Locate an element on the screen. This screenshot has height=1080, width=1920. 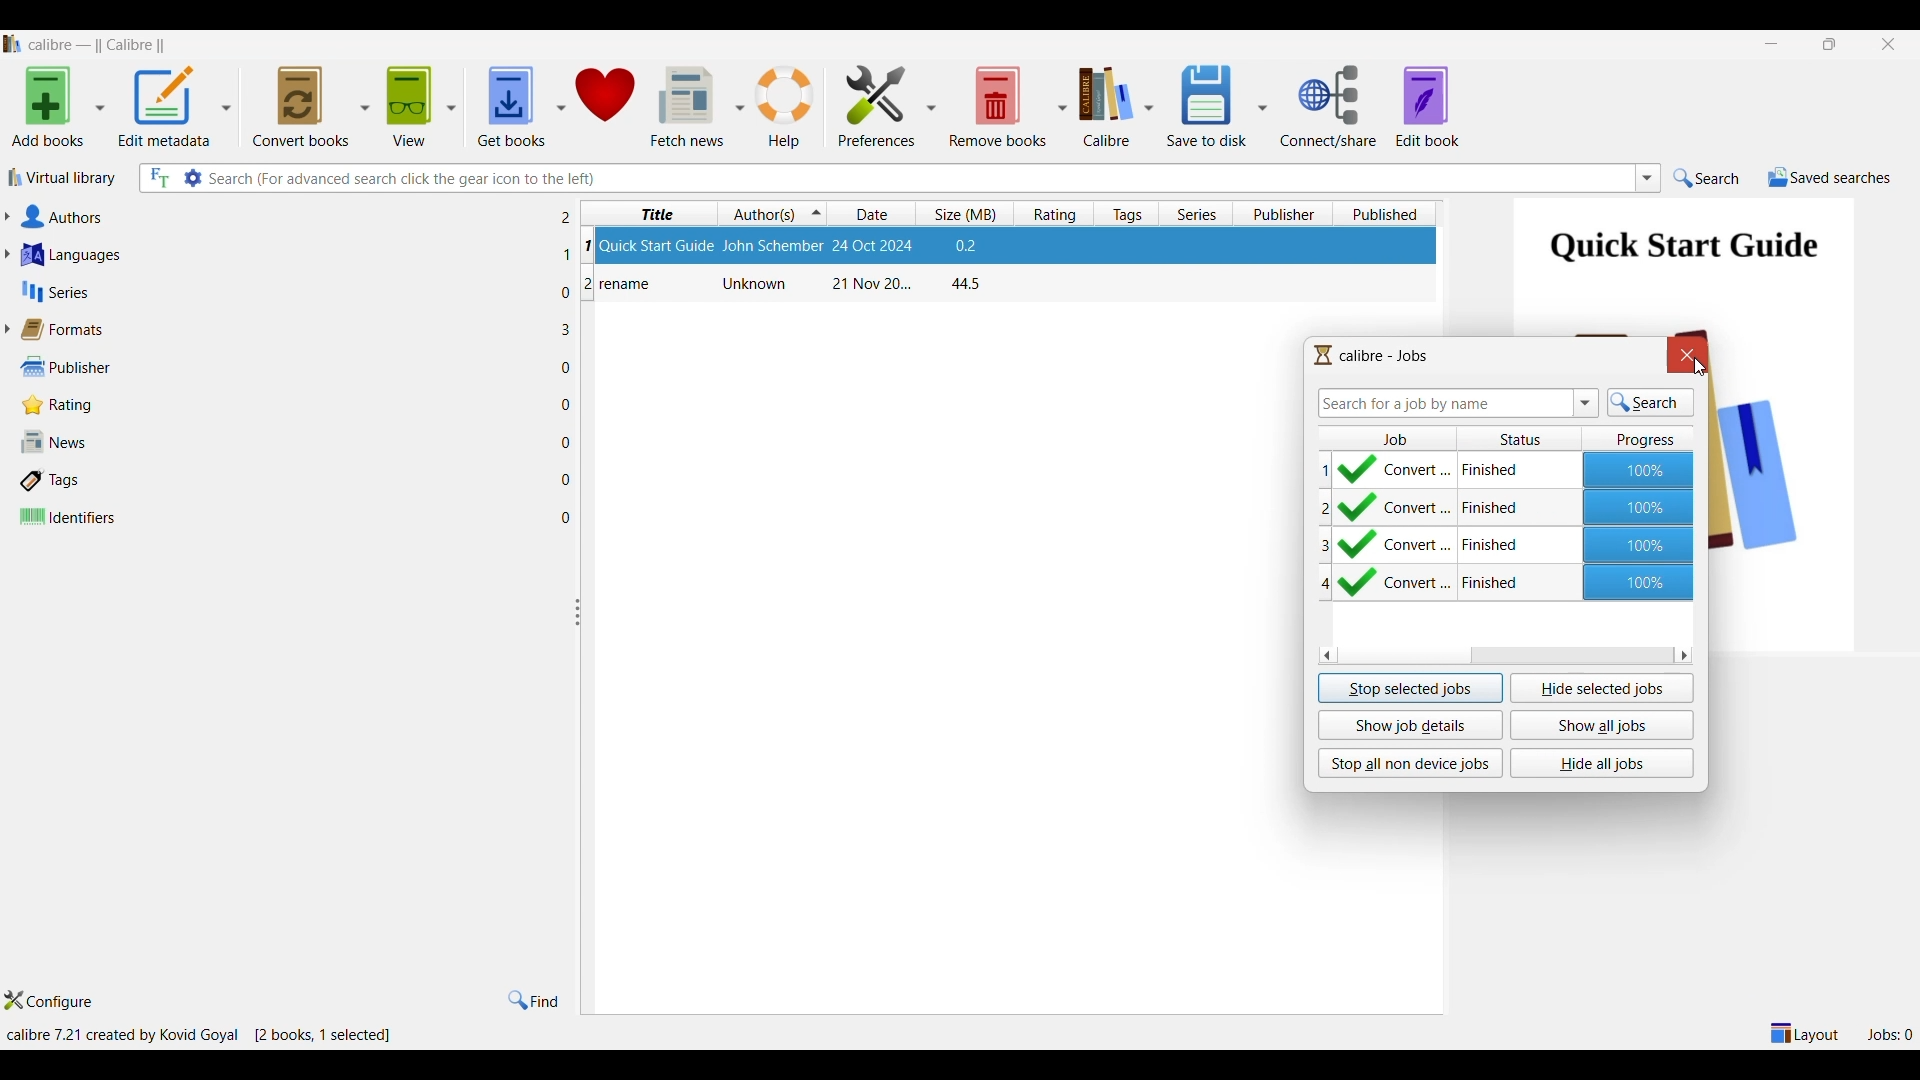
Preference column is located at coordinates (930, 106).